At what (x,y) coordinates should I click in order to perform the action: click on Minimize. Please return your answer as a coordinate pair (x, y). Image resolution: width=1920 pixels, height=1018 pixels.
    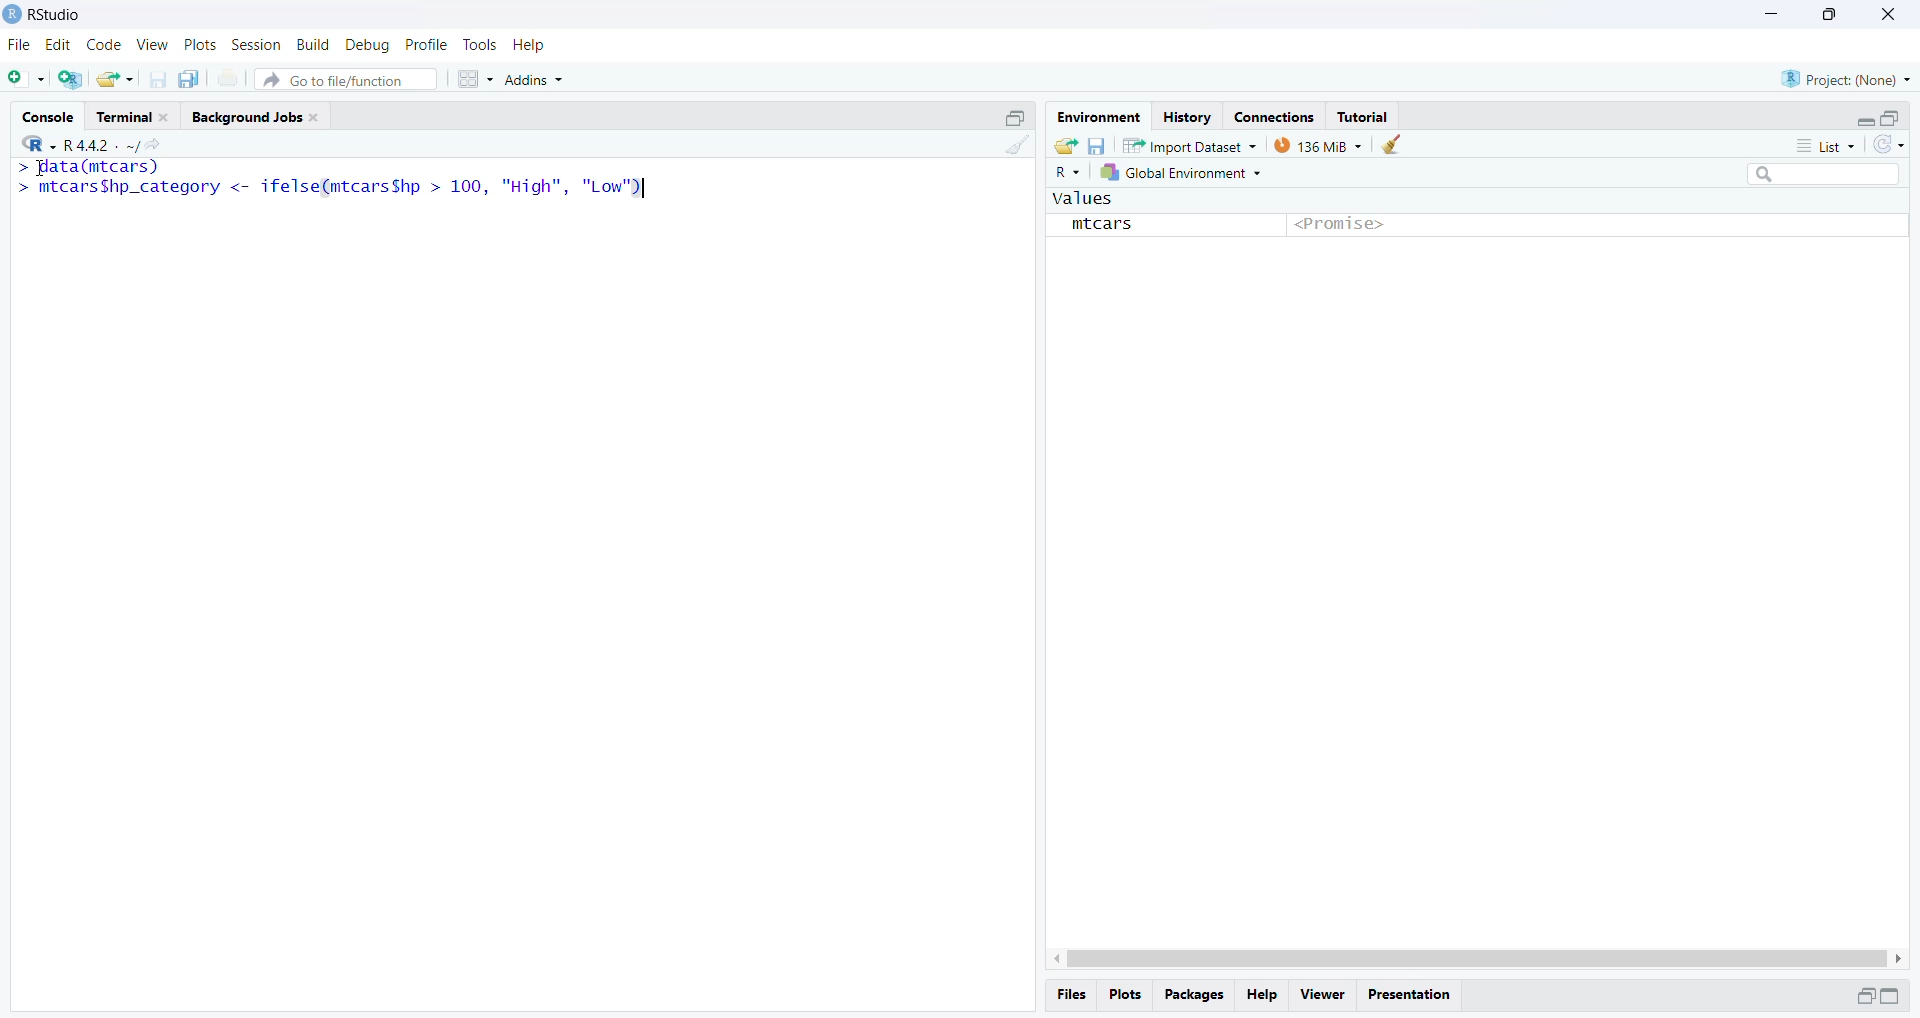
    Looking at the image, I should click on (1772, 15).